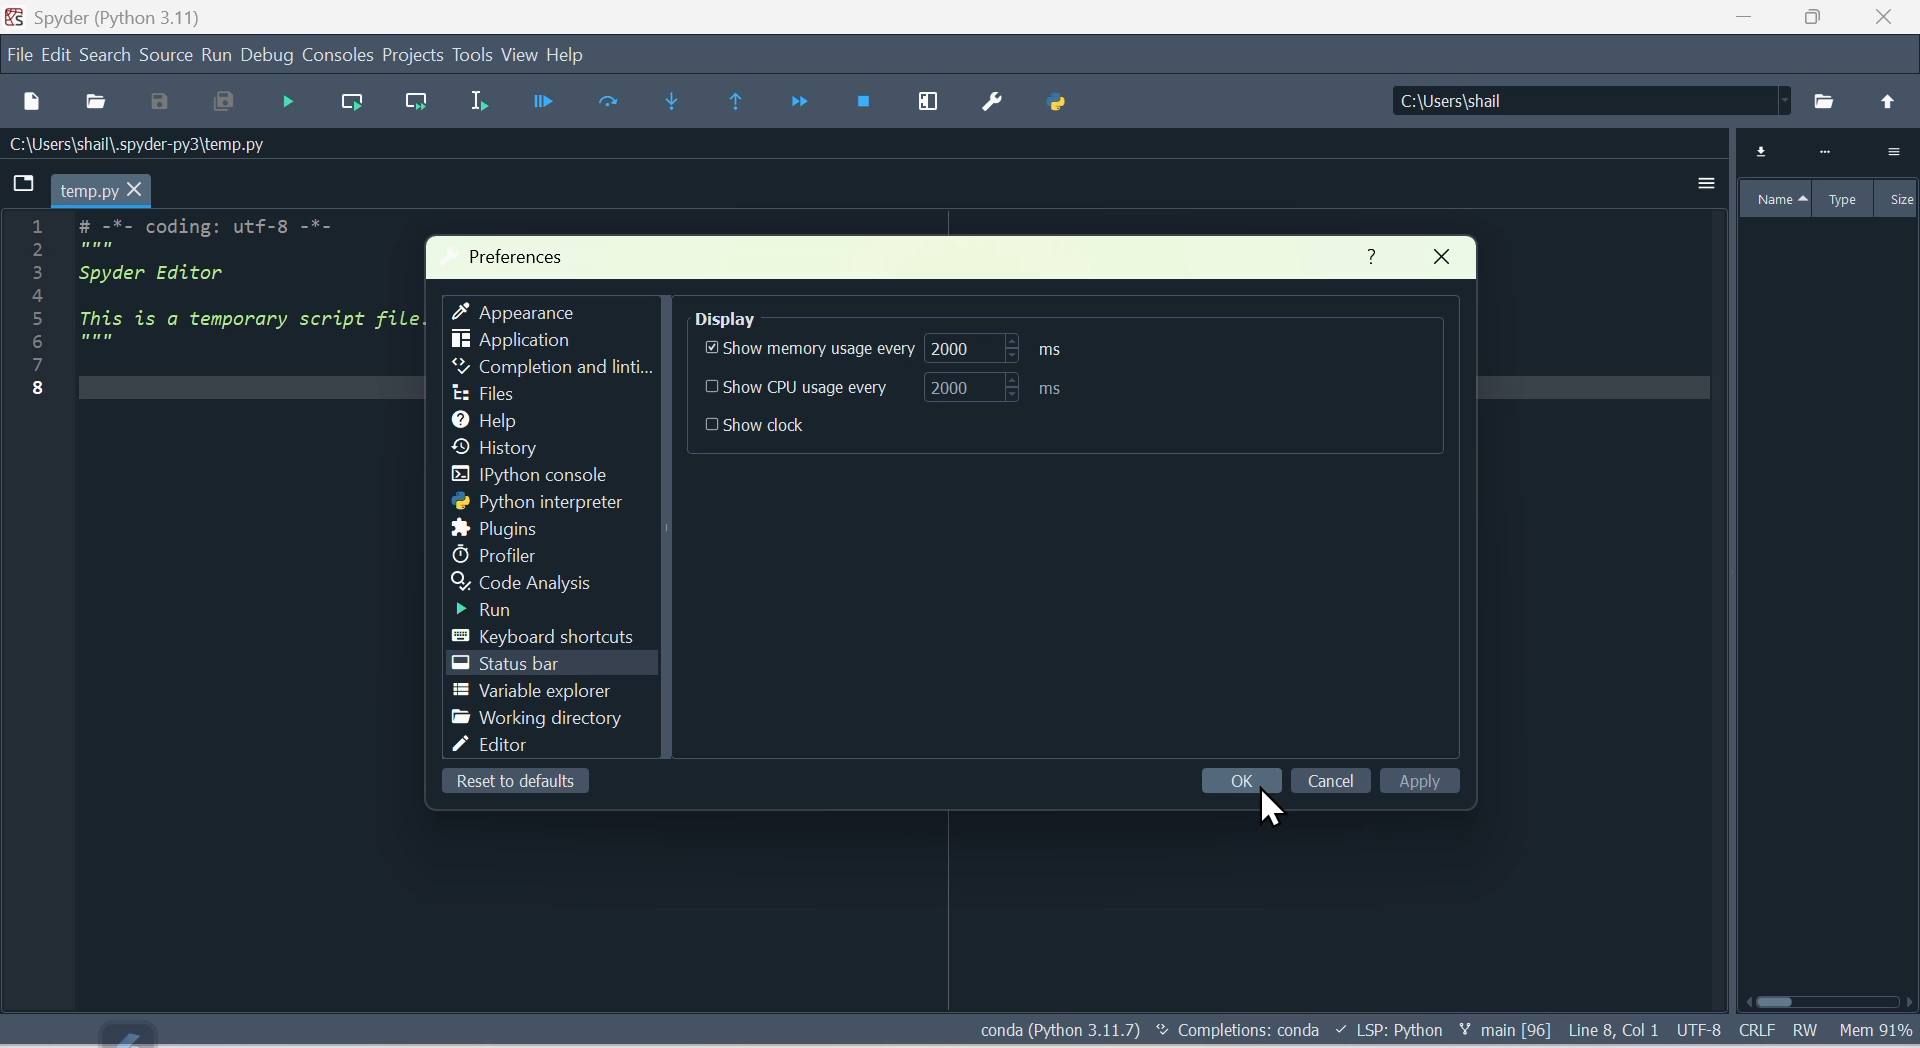  What do you see at coordinates (505, 339) in the screenshot?
I see `Application` at bounding box center [505, 339].